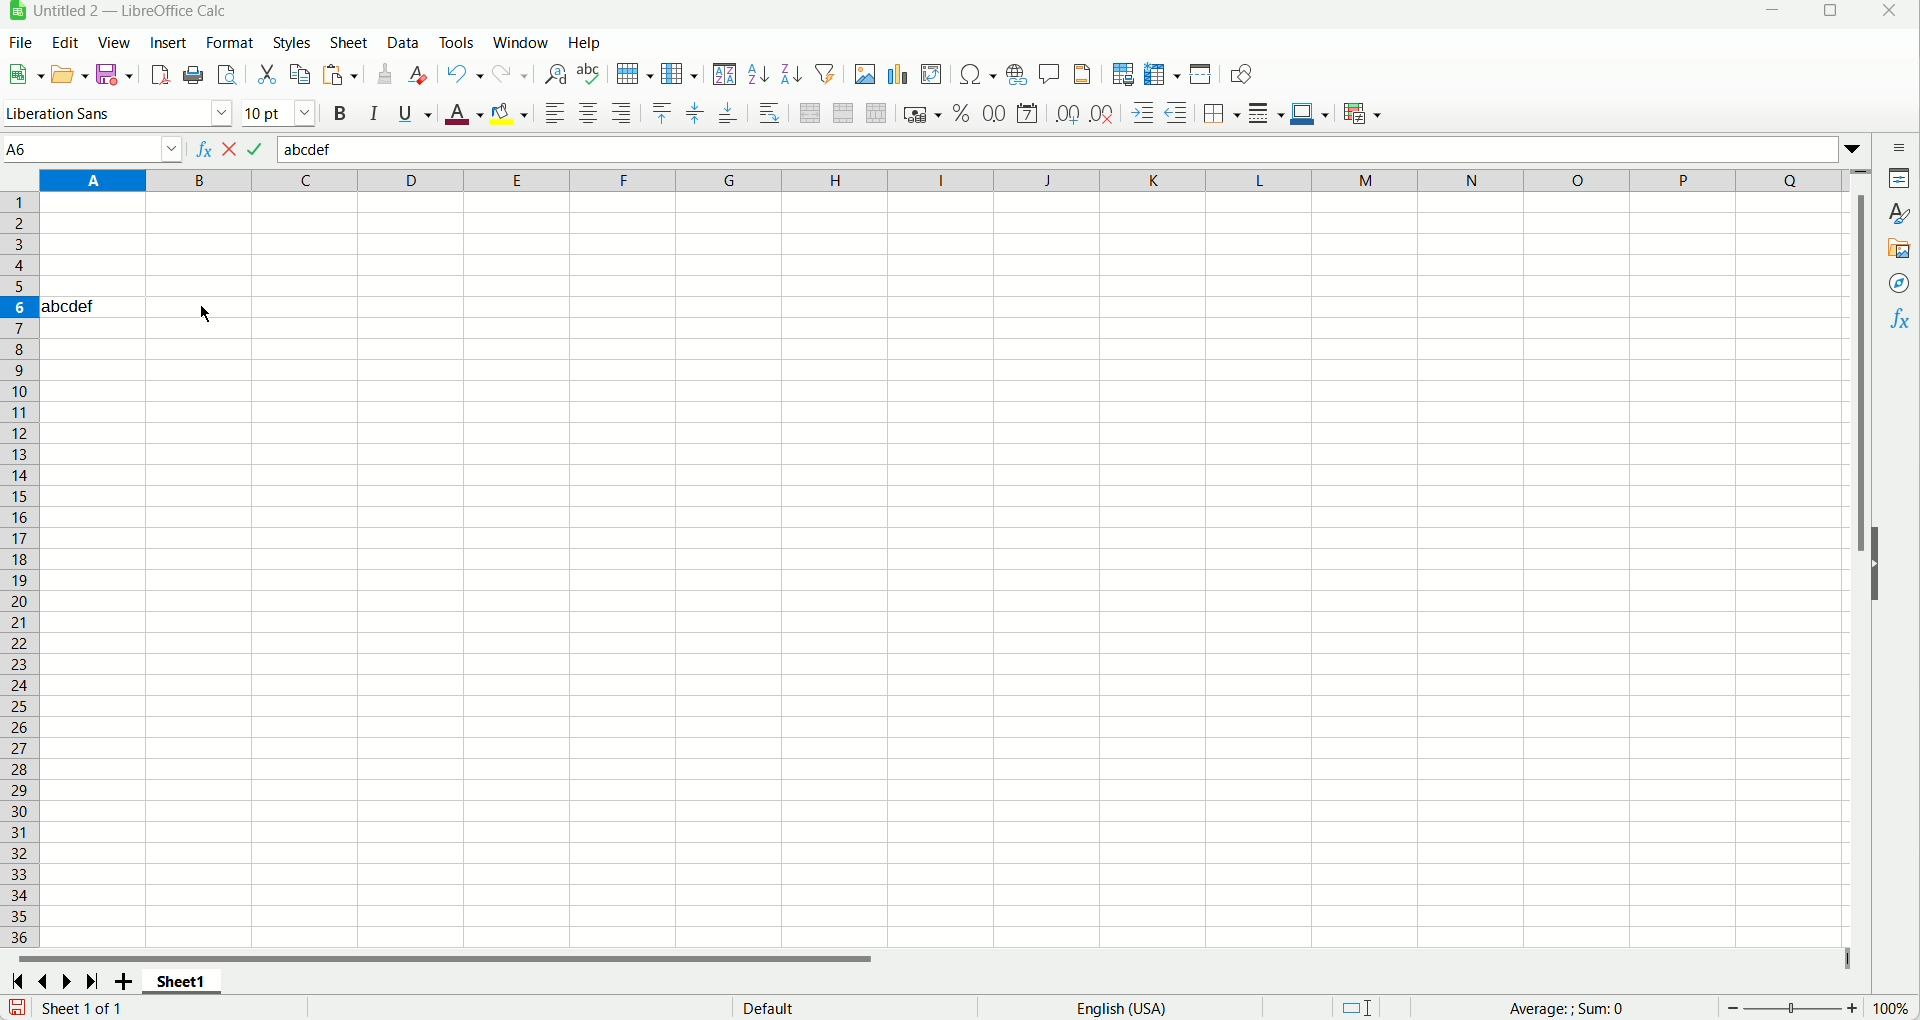 The width and height of the screenshot is (1920, 1020). Describe the element at coordinates (1901, 148) in the screenshot. I see `sidebar settings` at that location.